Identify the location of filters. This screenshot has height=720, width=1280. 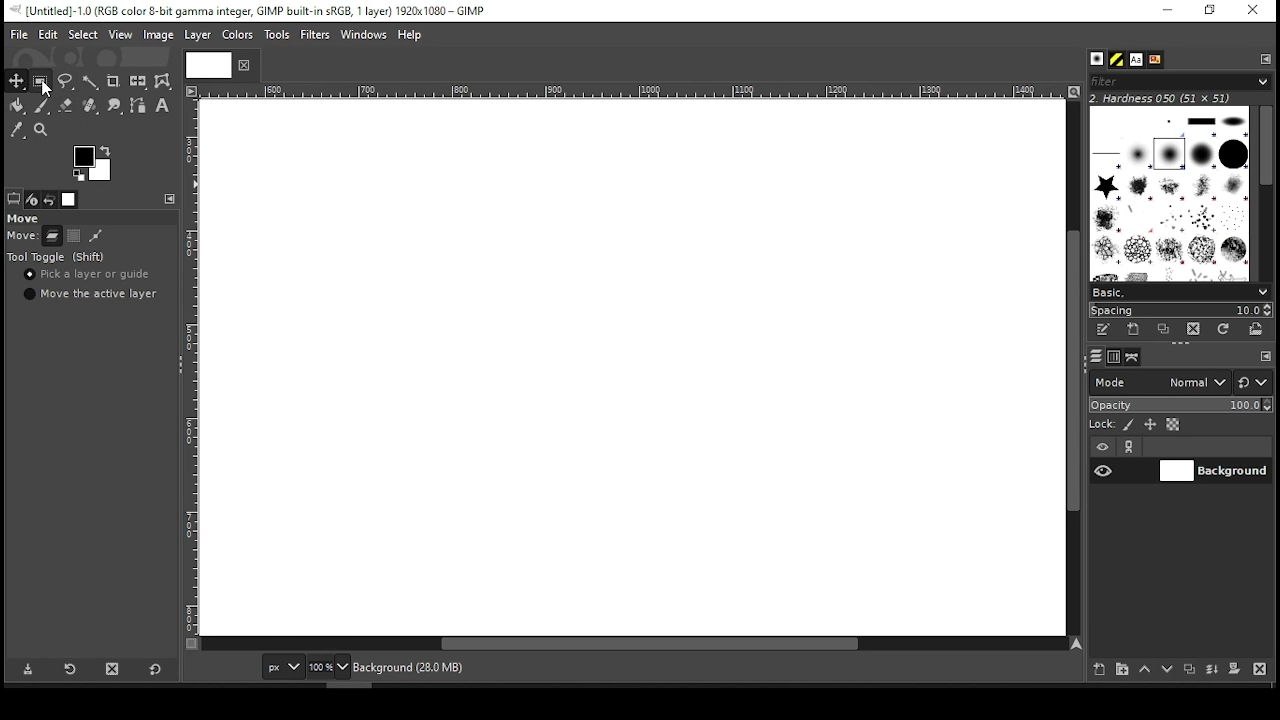
(318, 35).